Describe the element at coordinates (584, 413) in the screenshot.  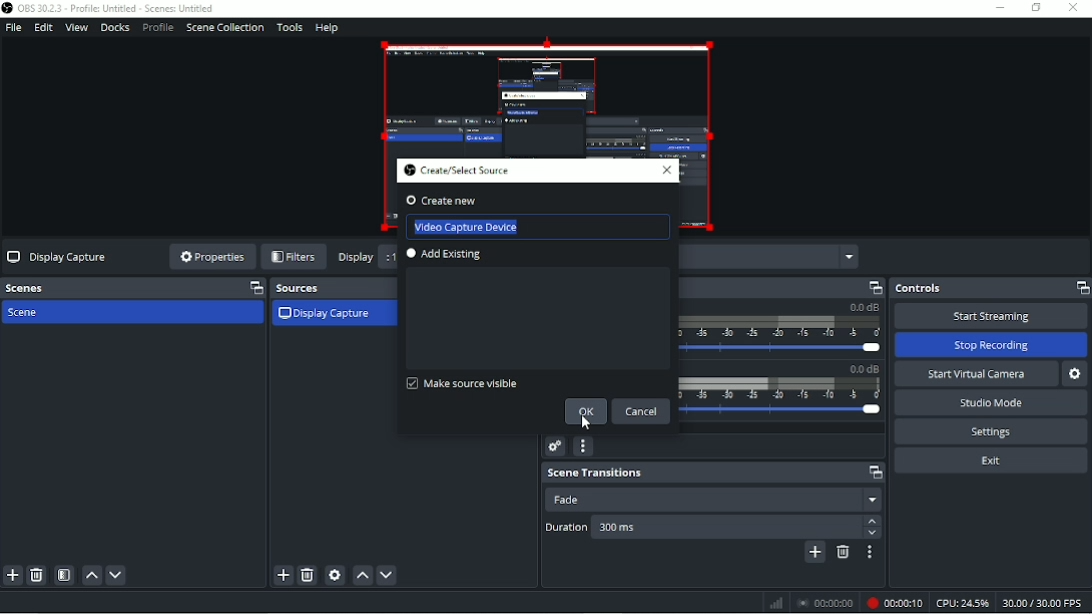
I see `OK` at that location.